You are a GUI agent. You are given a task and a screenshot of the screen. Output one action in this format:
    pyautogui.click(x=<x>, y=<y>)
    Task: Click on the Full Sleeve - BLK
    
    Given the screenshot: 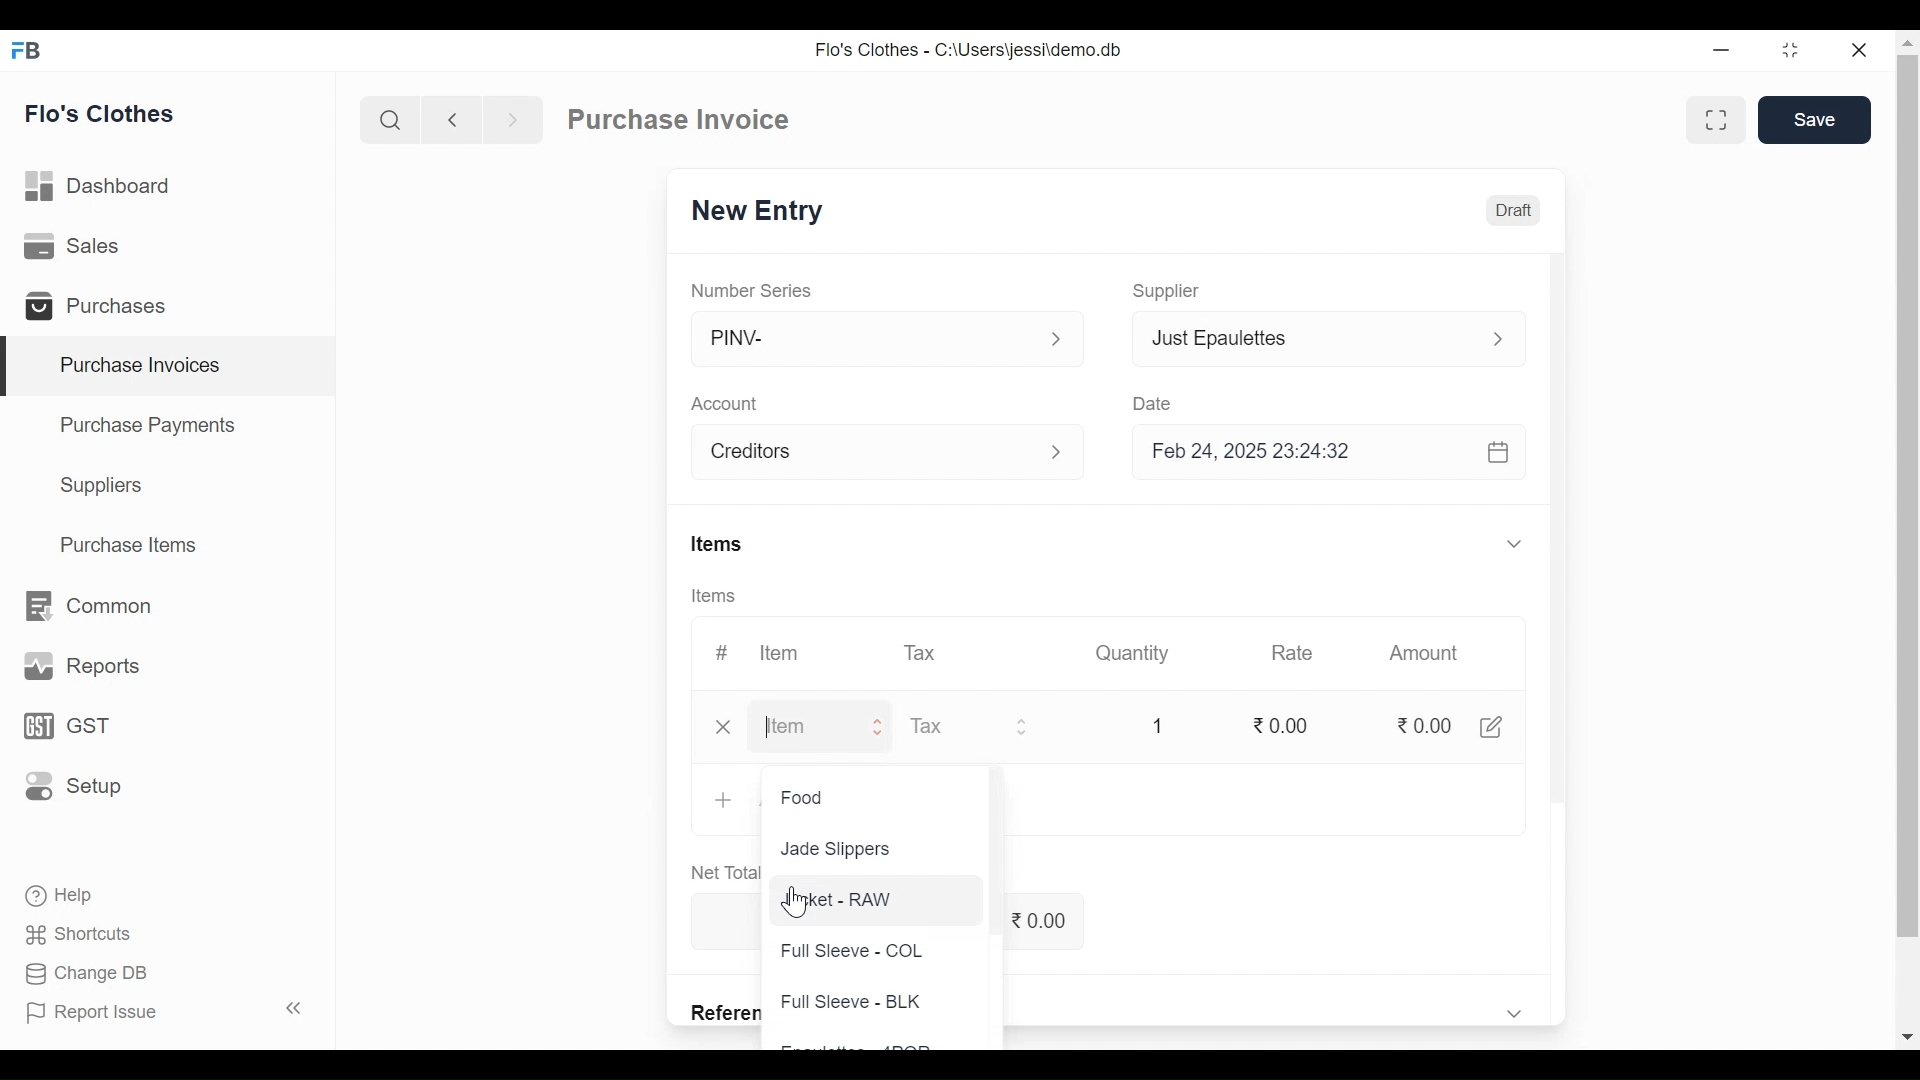 What is the action you would take?
    pyautogui.click(x=860, y=1004)
    